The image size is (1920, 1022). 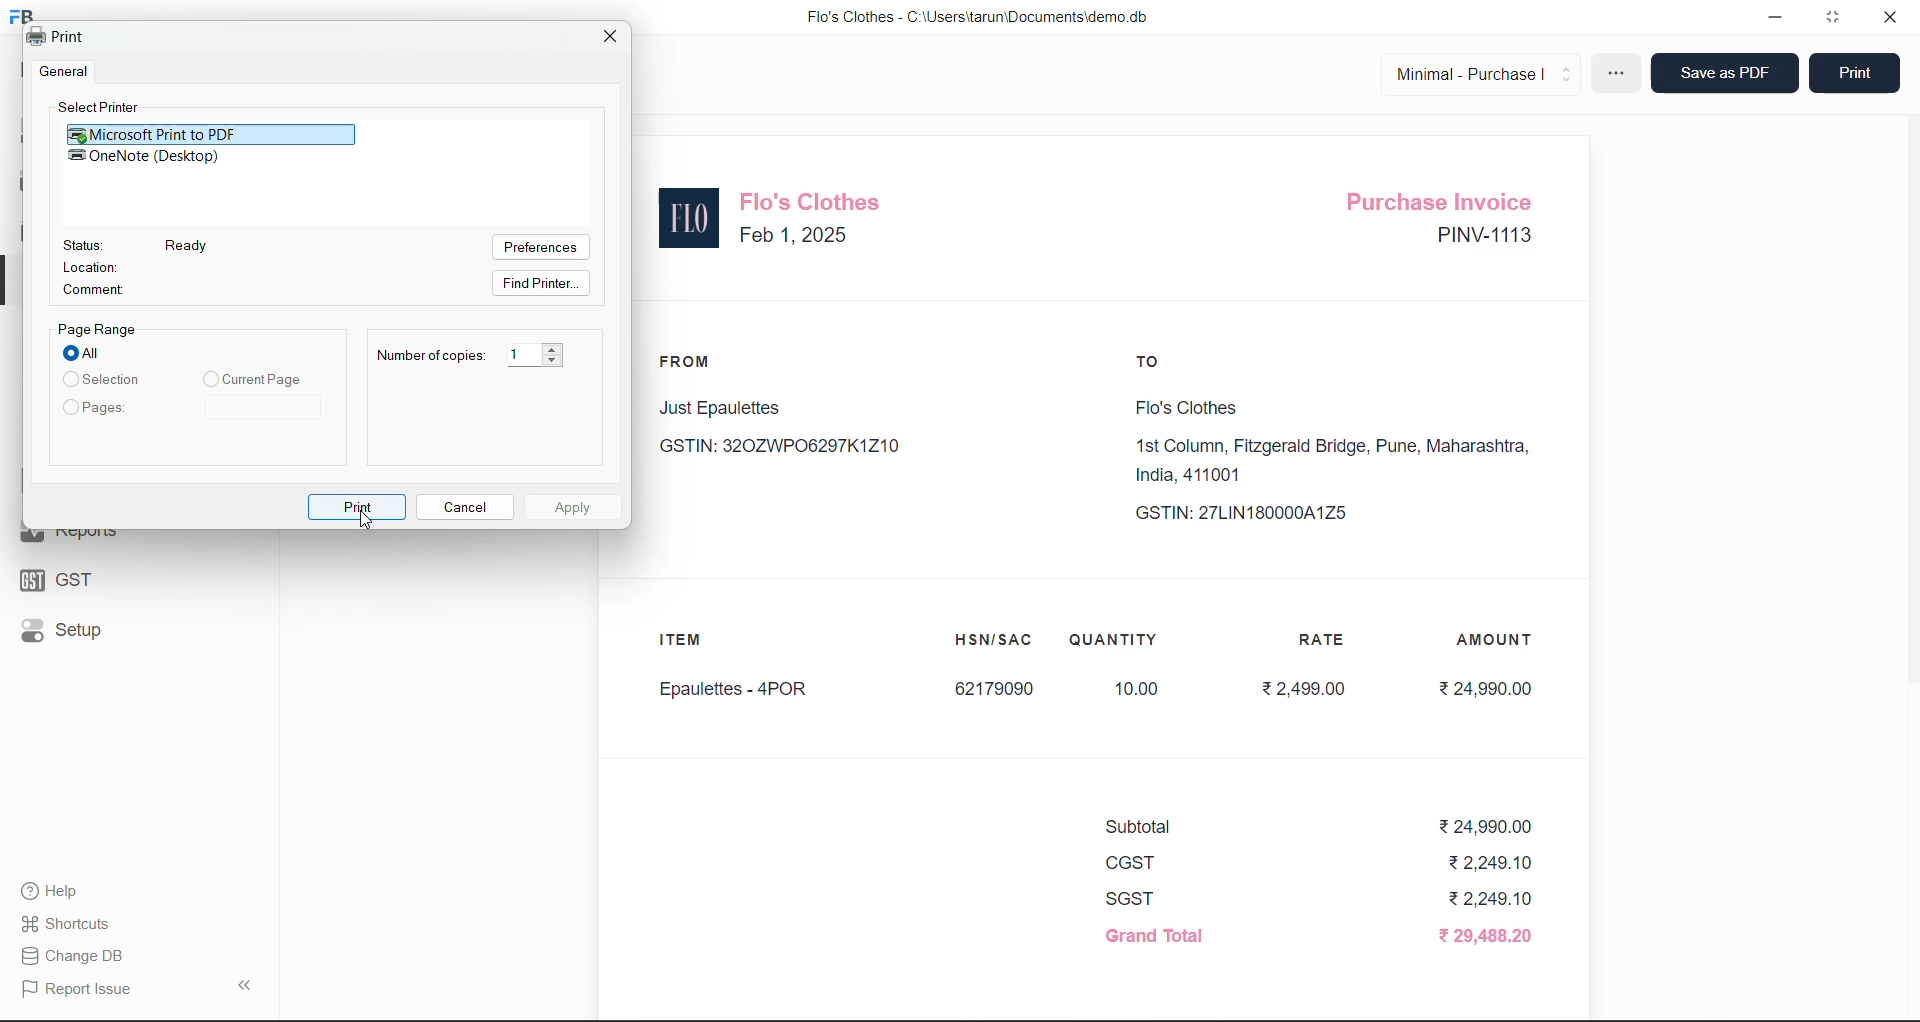 I want to click on Print, so click(x=355, y=509).